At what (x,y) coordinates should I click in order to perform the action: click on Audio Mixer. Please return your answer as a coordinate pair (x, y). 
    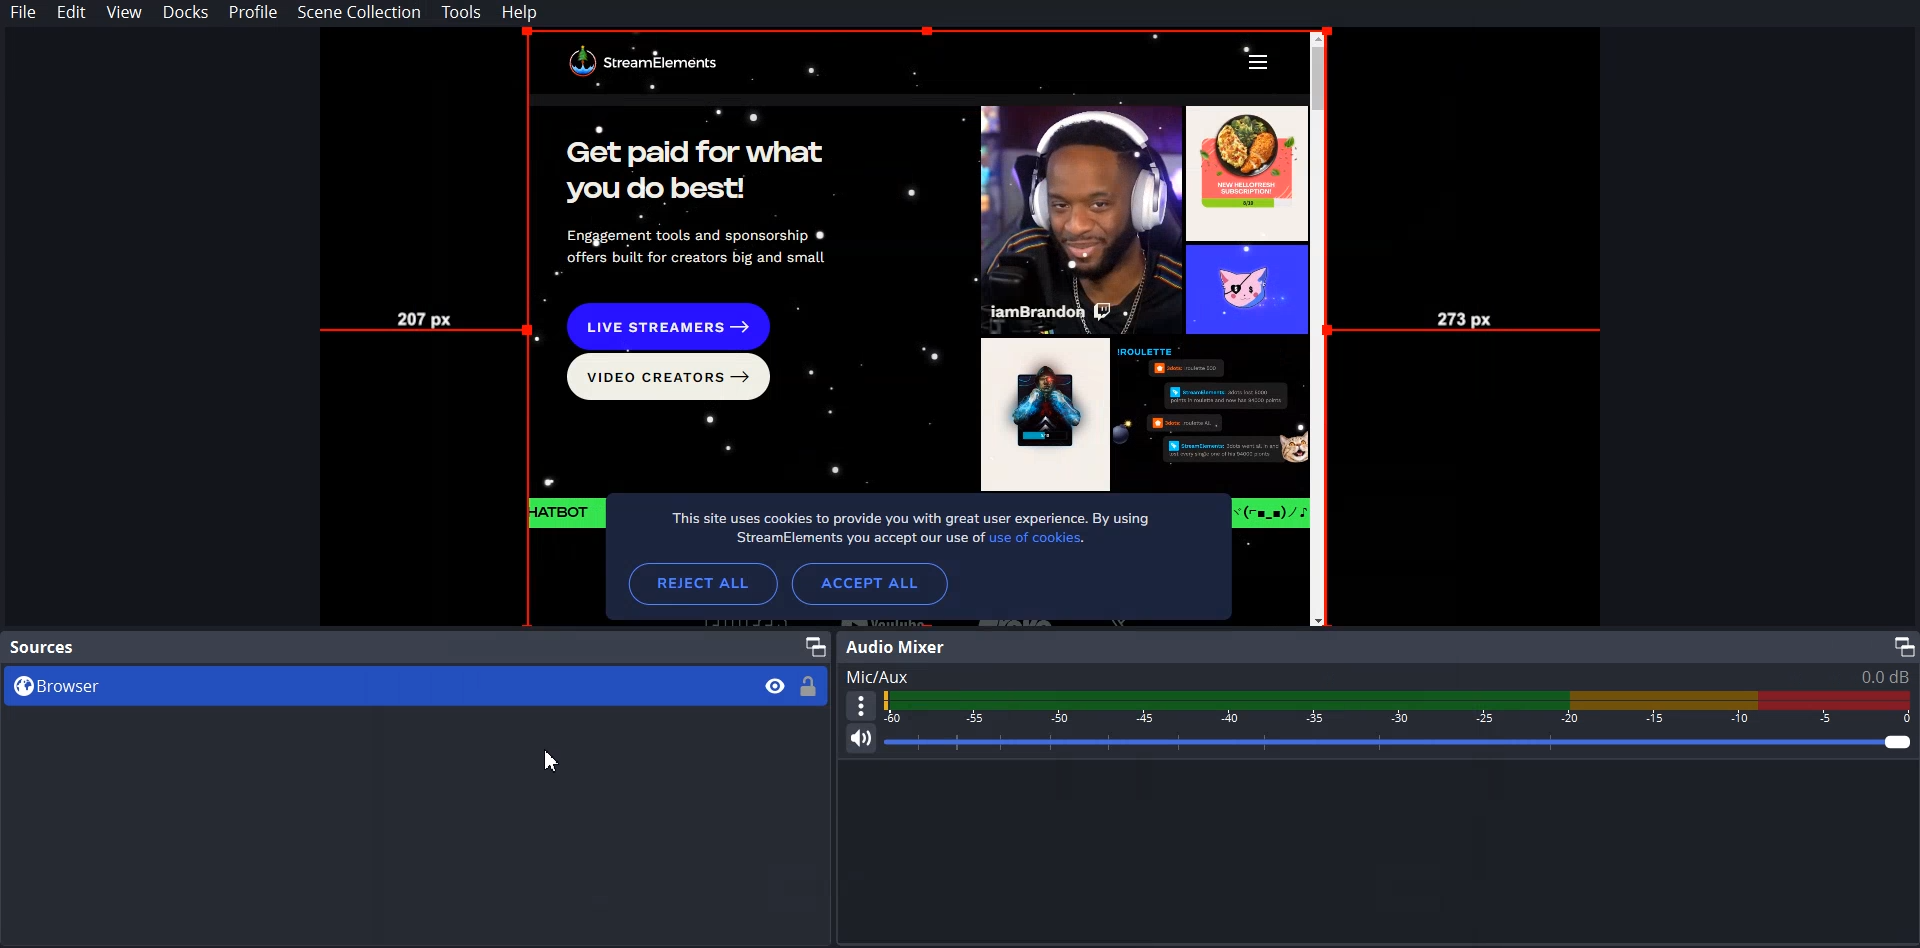
    Looking at the image, I should click on (895, 646).